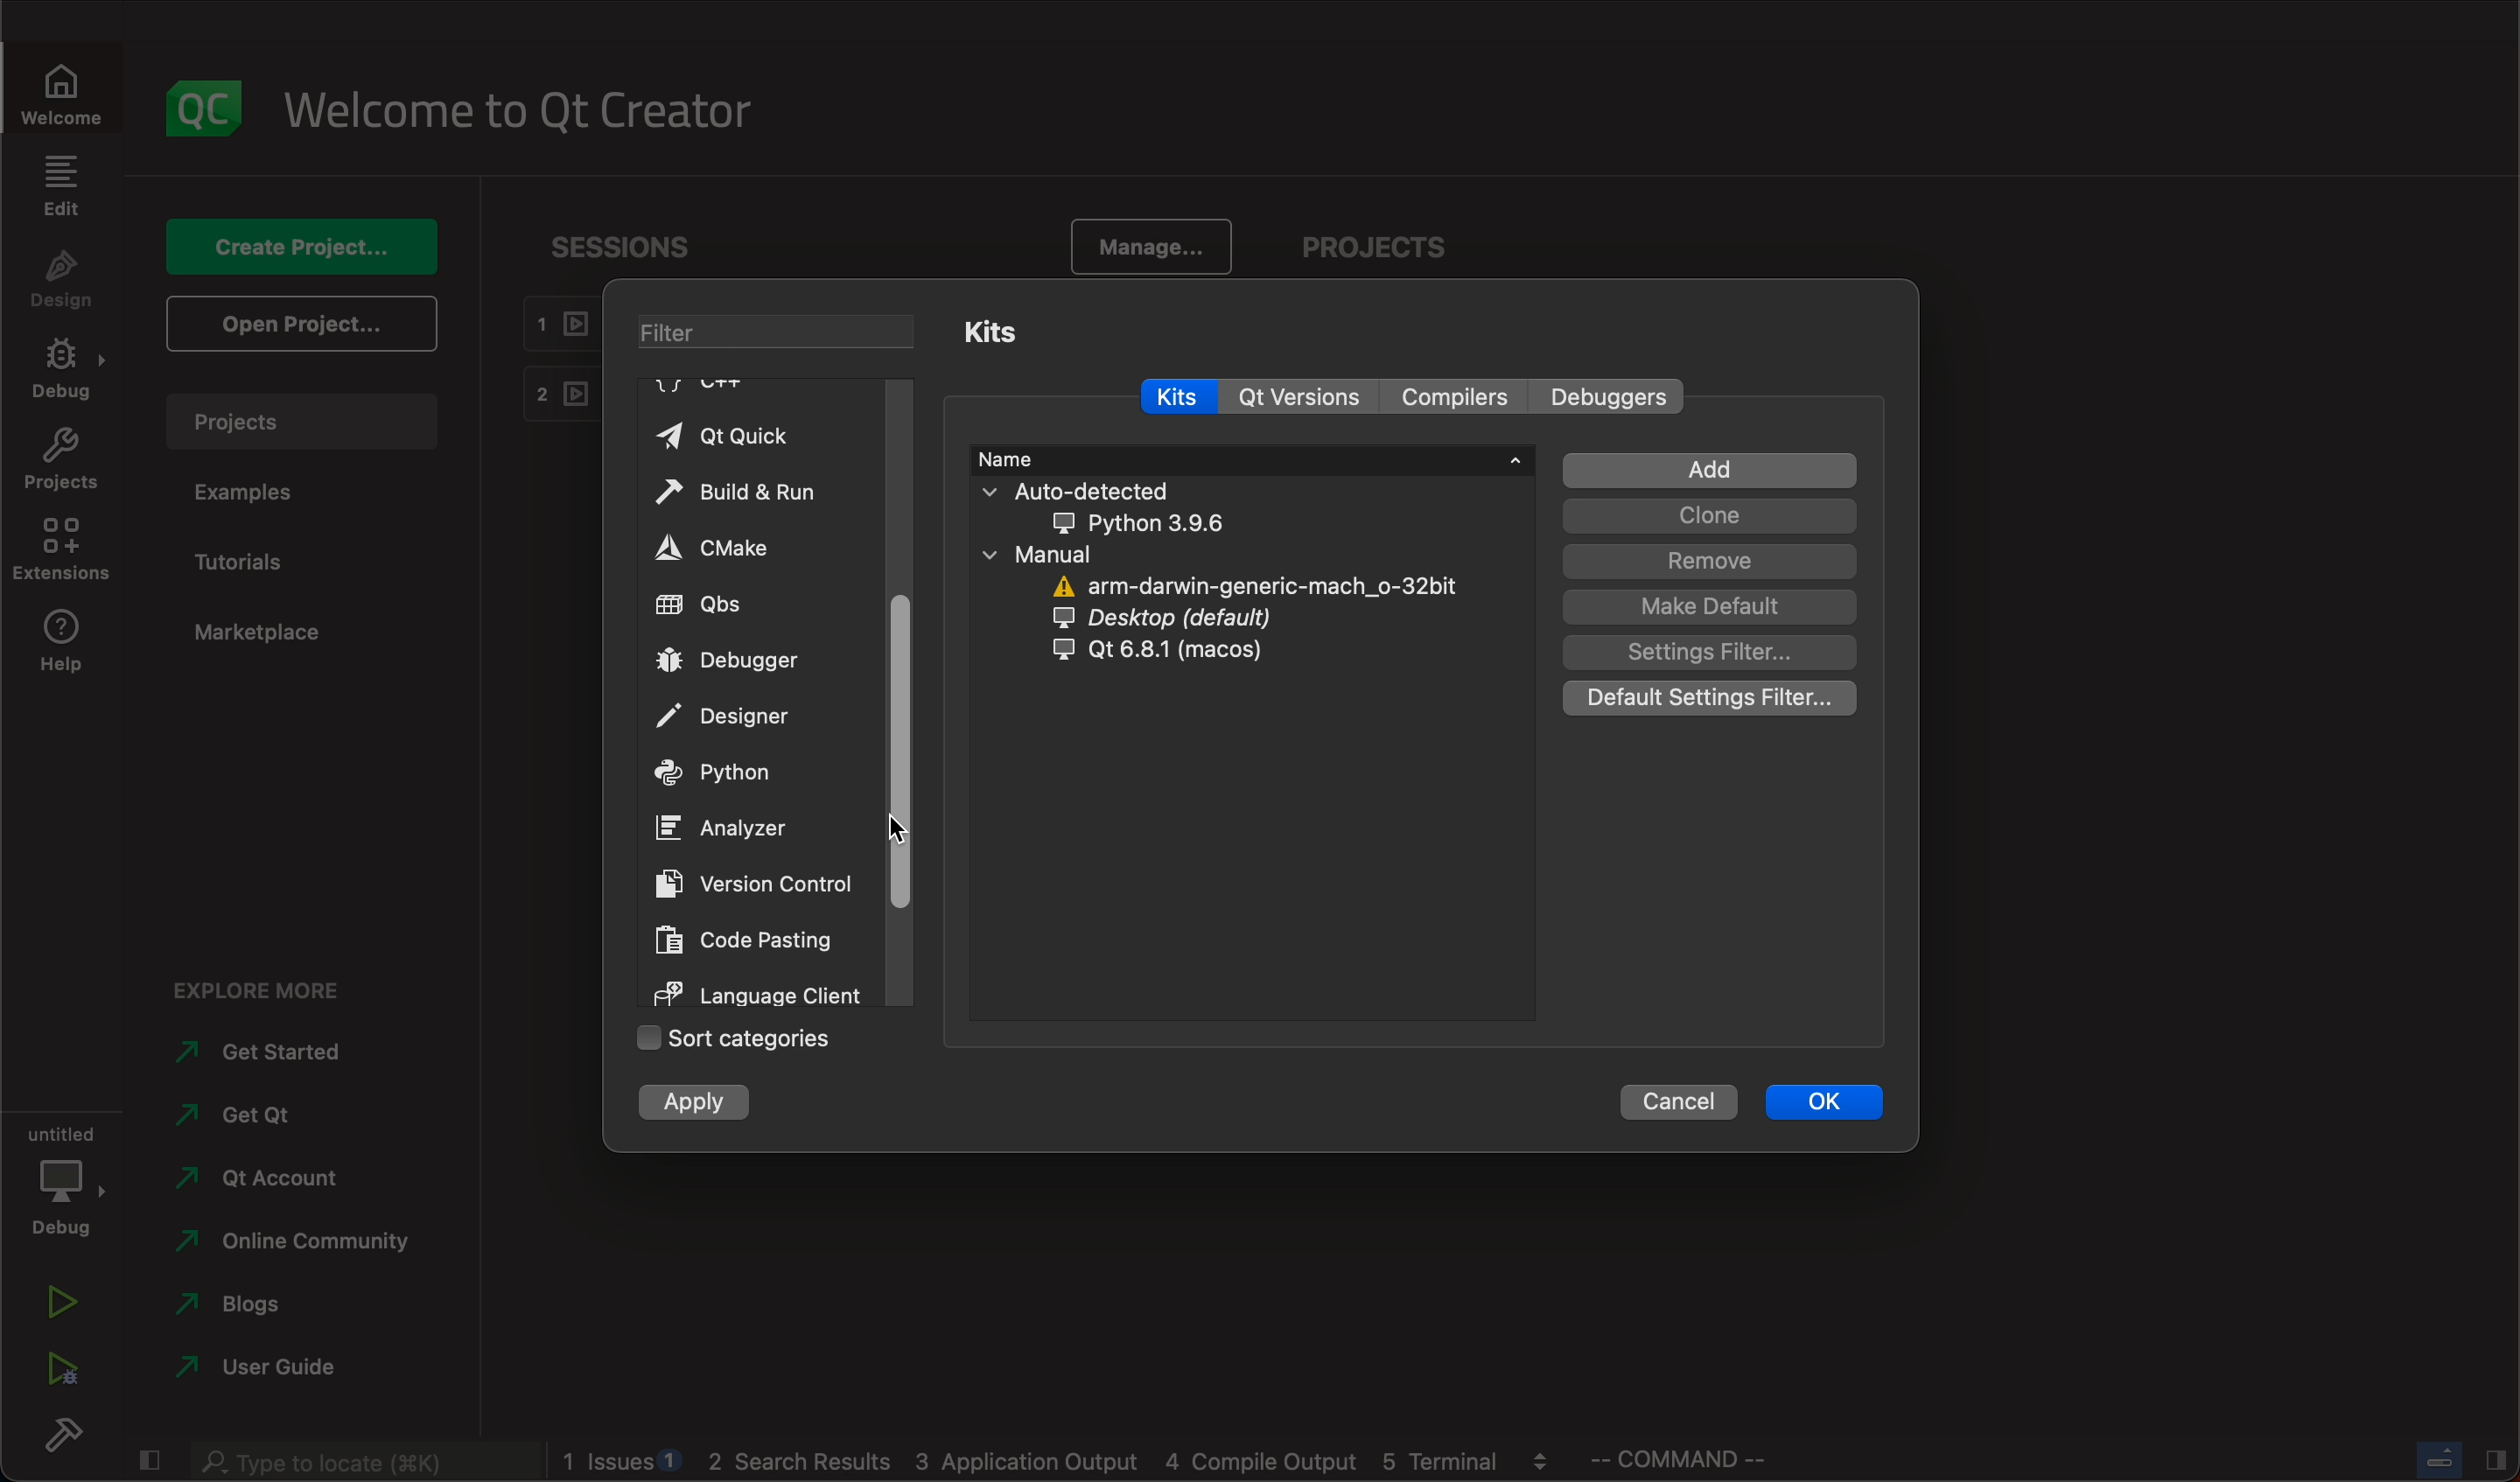 The height and width of the screenshot is (1482, 2520). Describe the element at coordinates (781, 332) in the screenshot. I see `filter` at that location.